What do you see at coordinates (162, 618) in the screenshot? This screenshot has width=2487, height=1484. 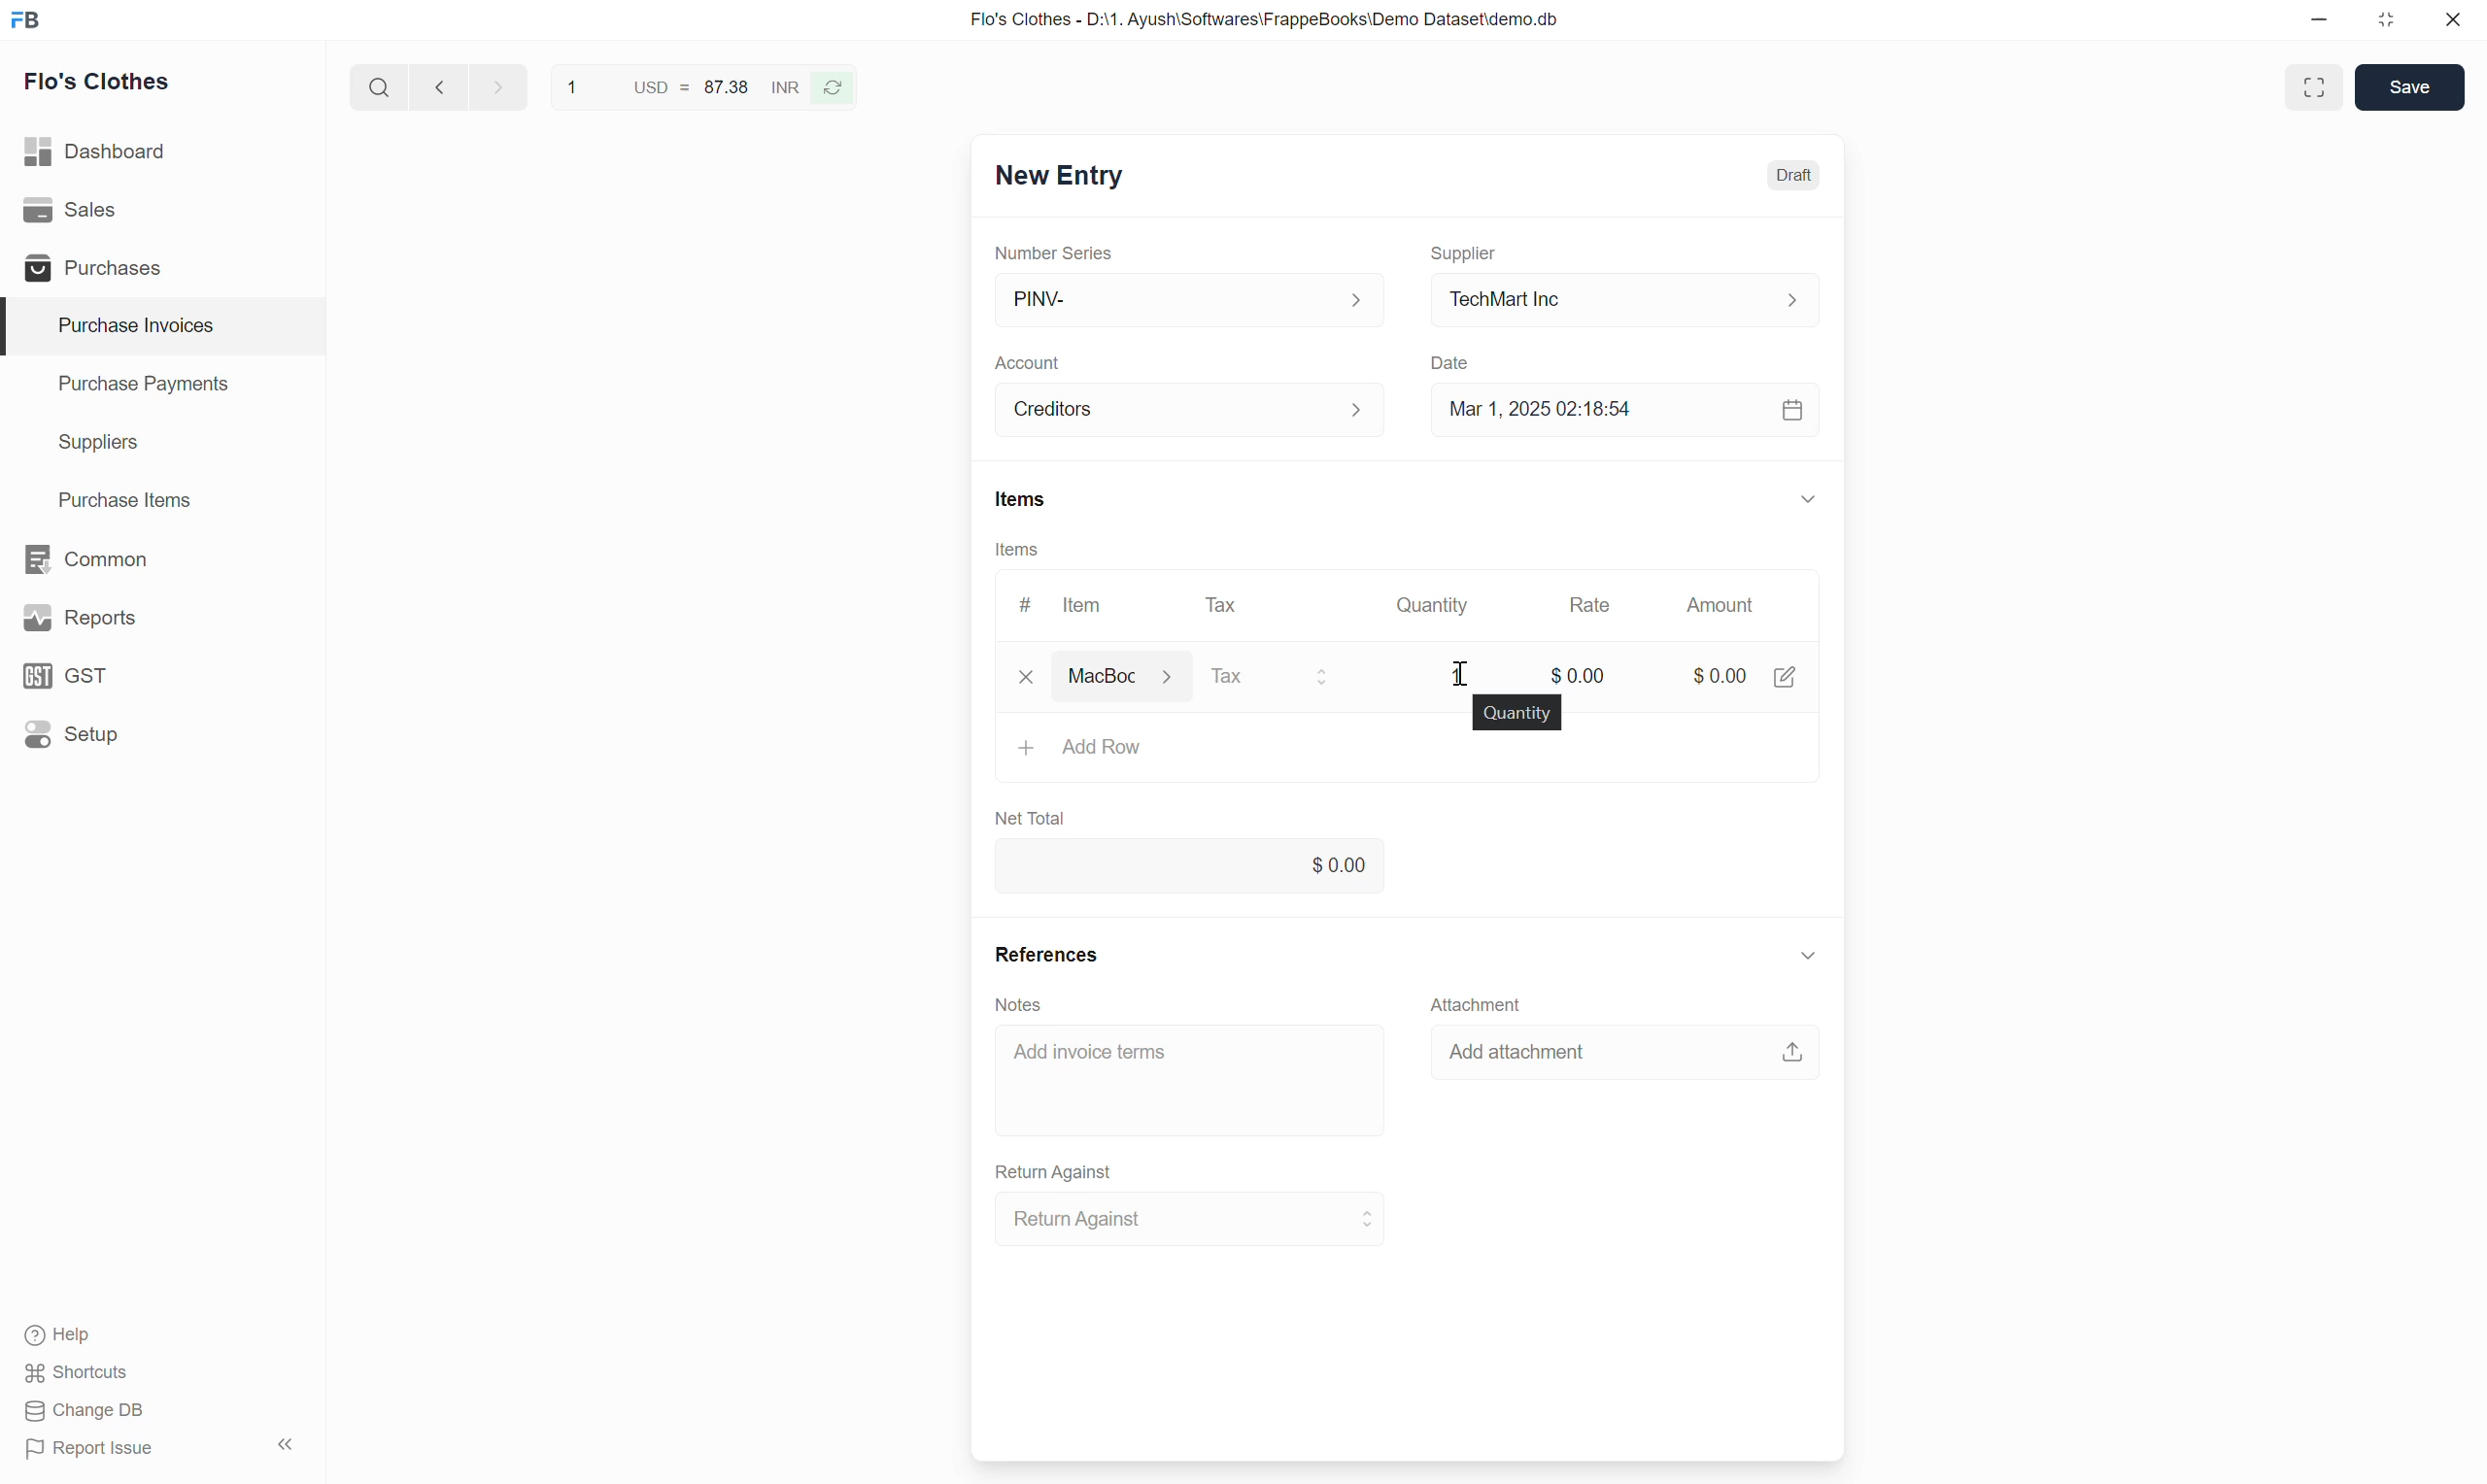 I see `Reports` at bounding box center [162, 618].